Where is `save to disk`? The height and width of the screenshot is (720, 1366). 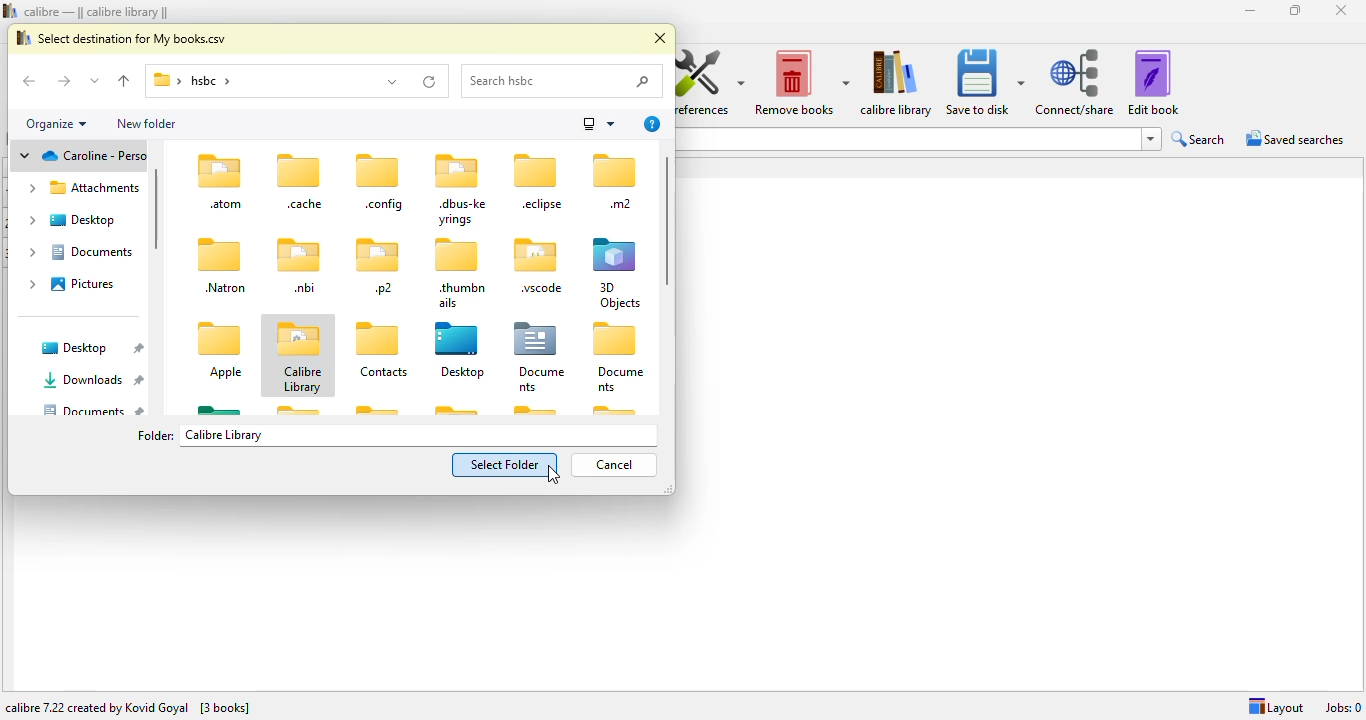 save to disk is located at coordinates (984, 82).